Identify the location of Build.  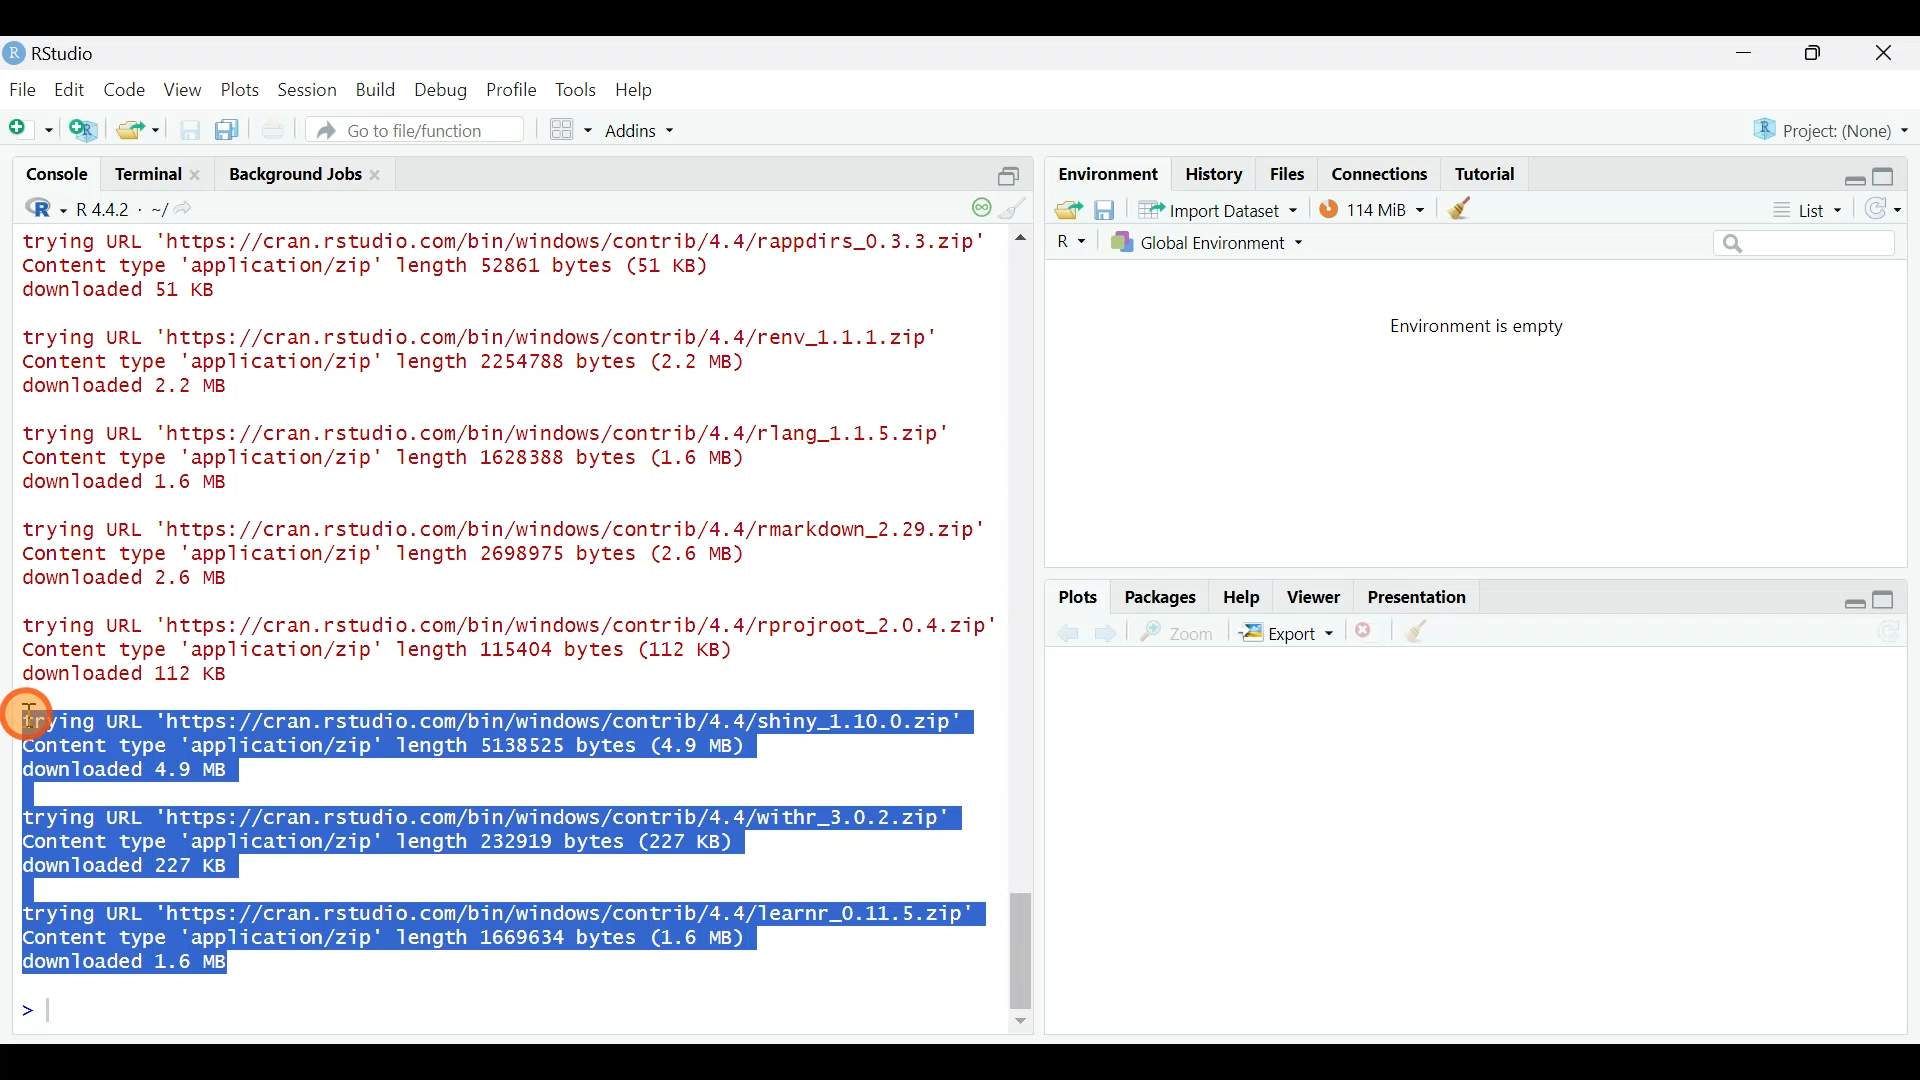
(377, 89).